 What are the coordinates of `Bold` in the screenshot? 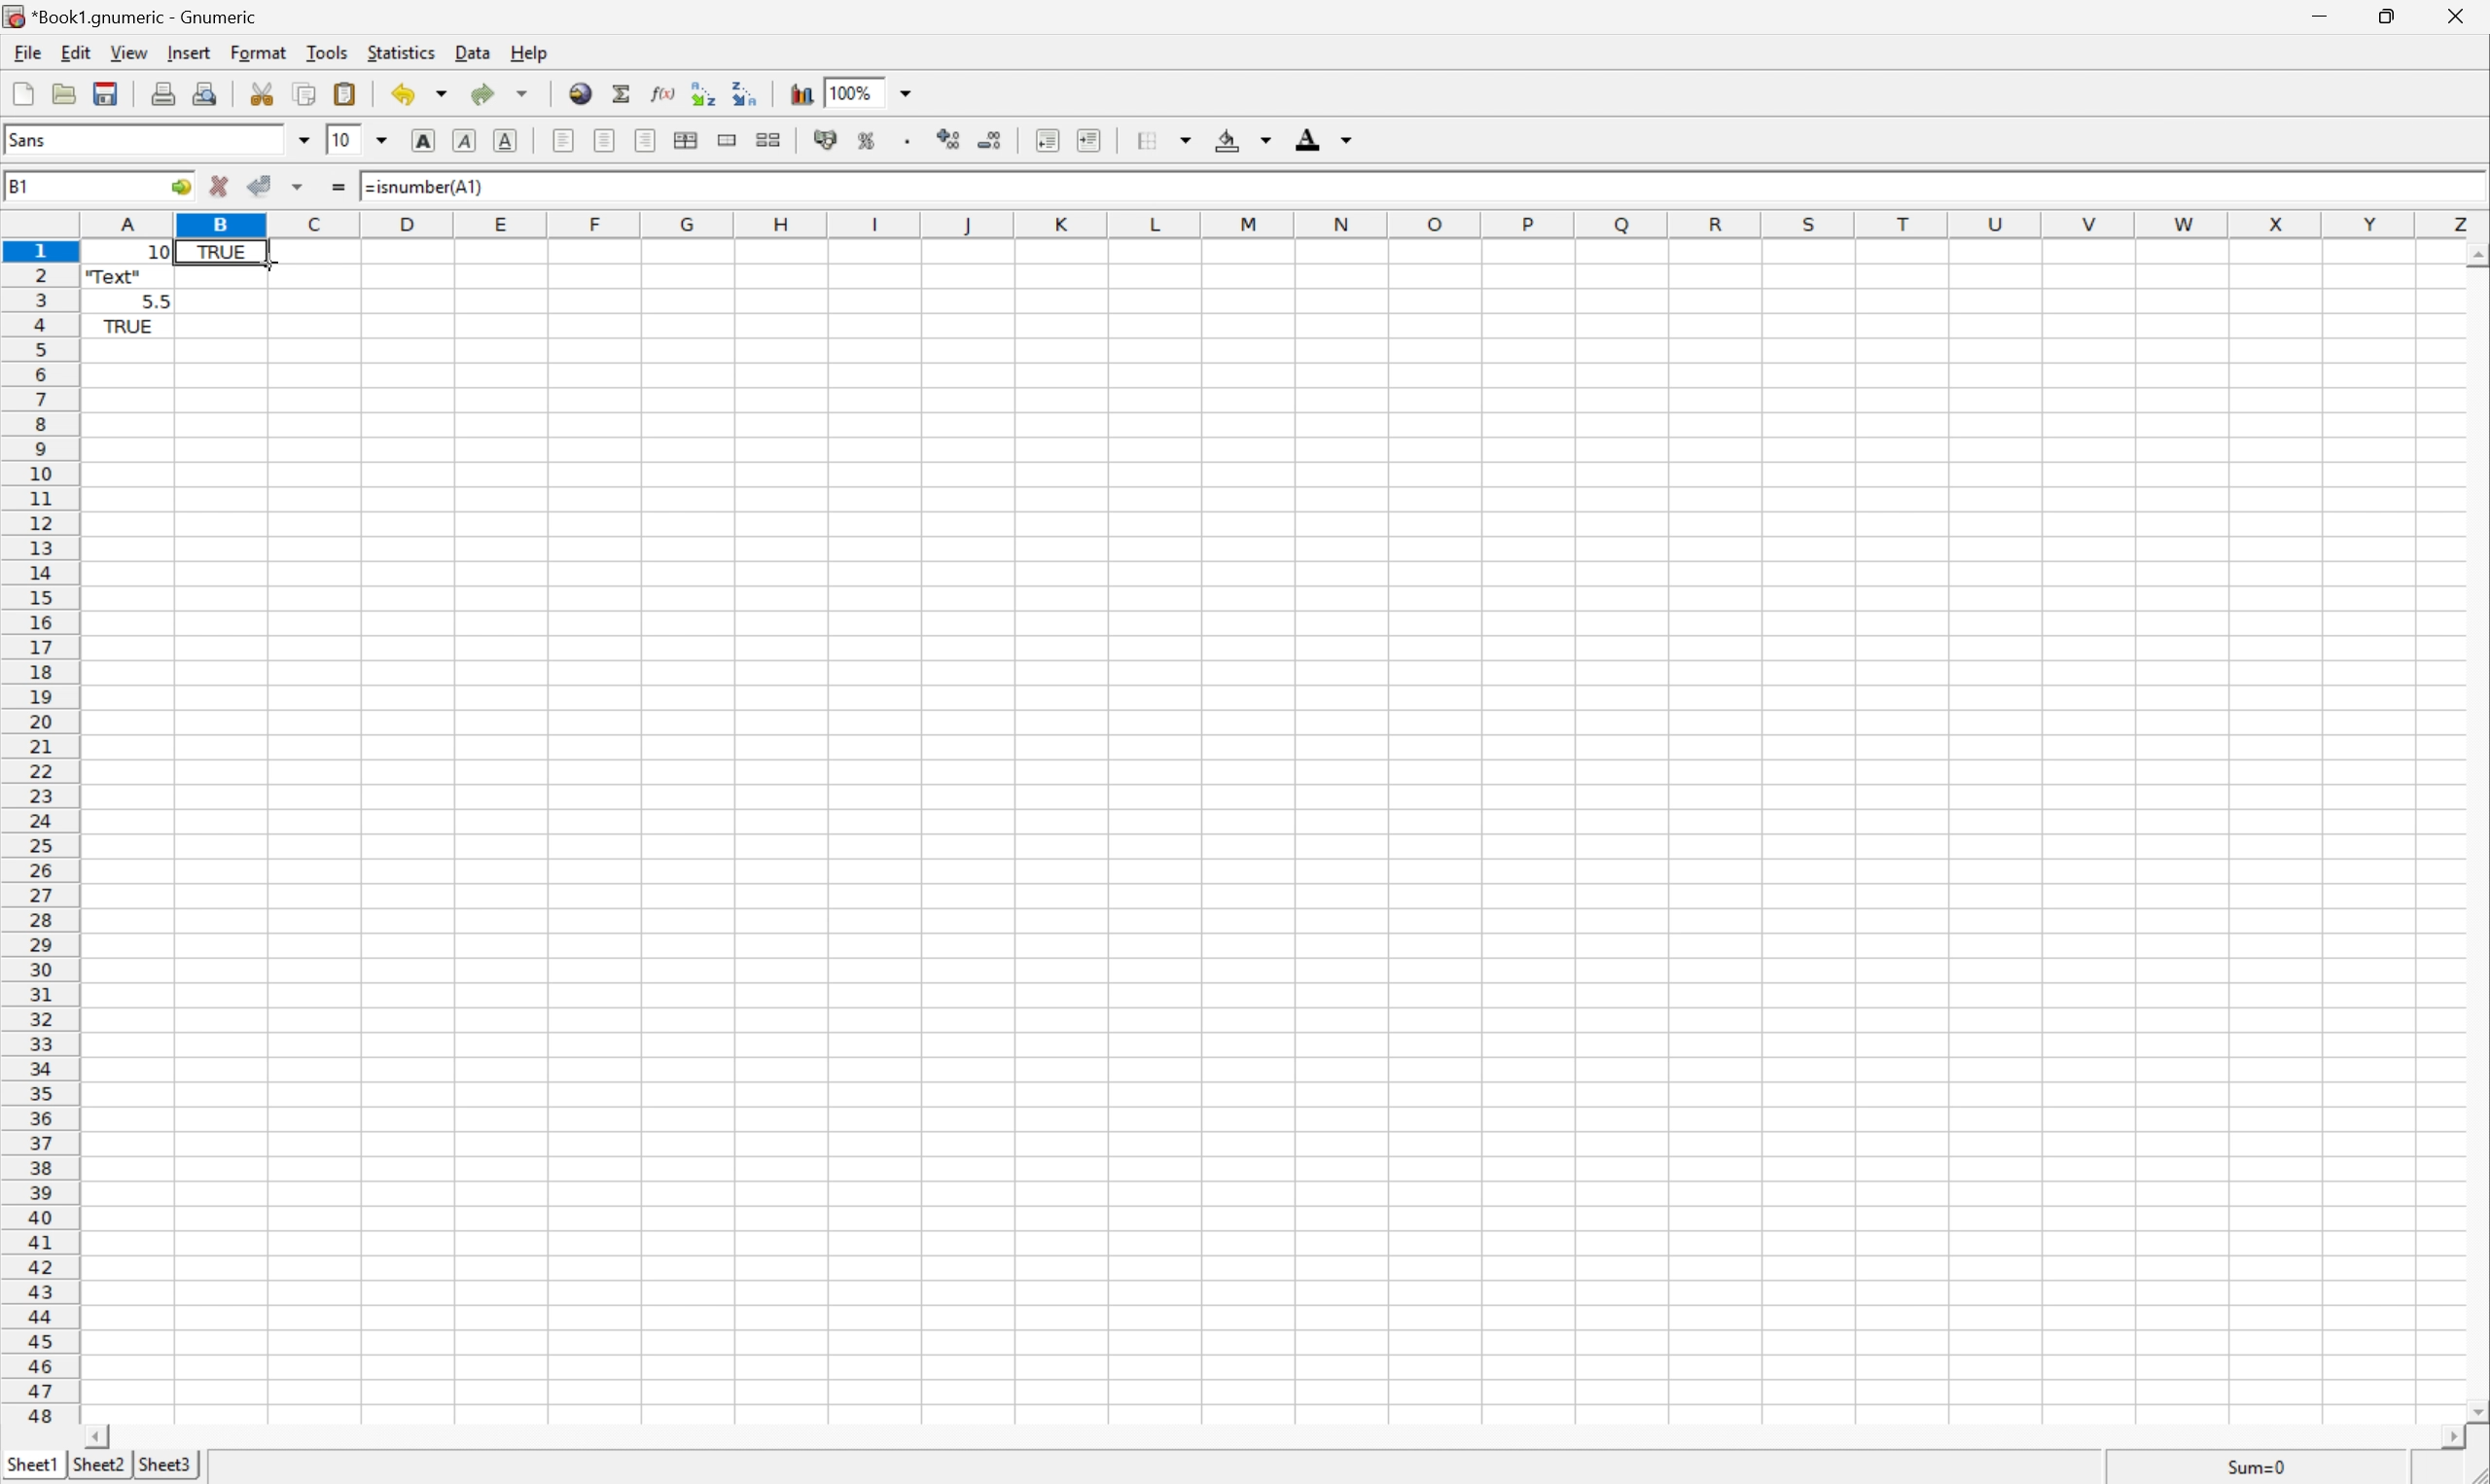 It's located at (425, 140).